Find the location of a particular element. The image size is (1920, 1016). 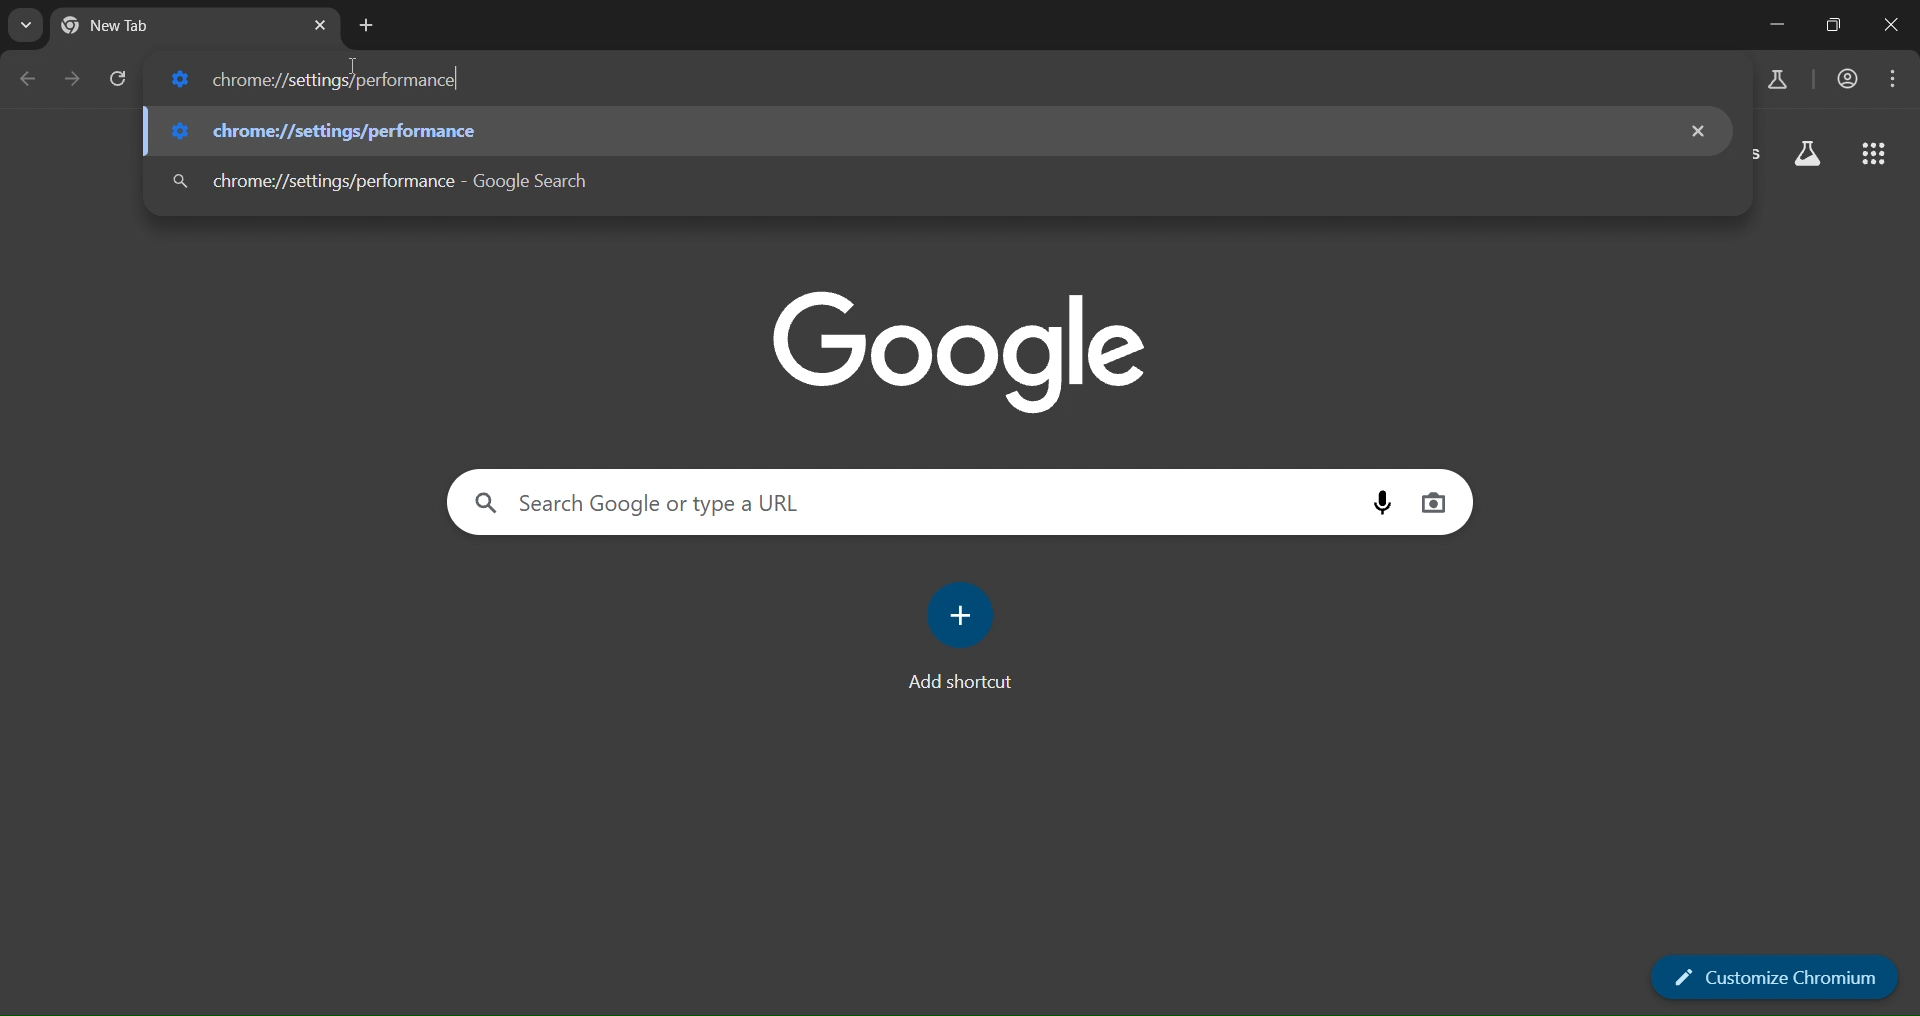

close tab is located at coordinates (322, 28).